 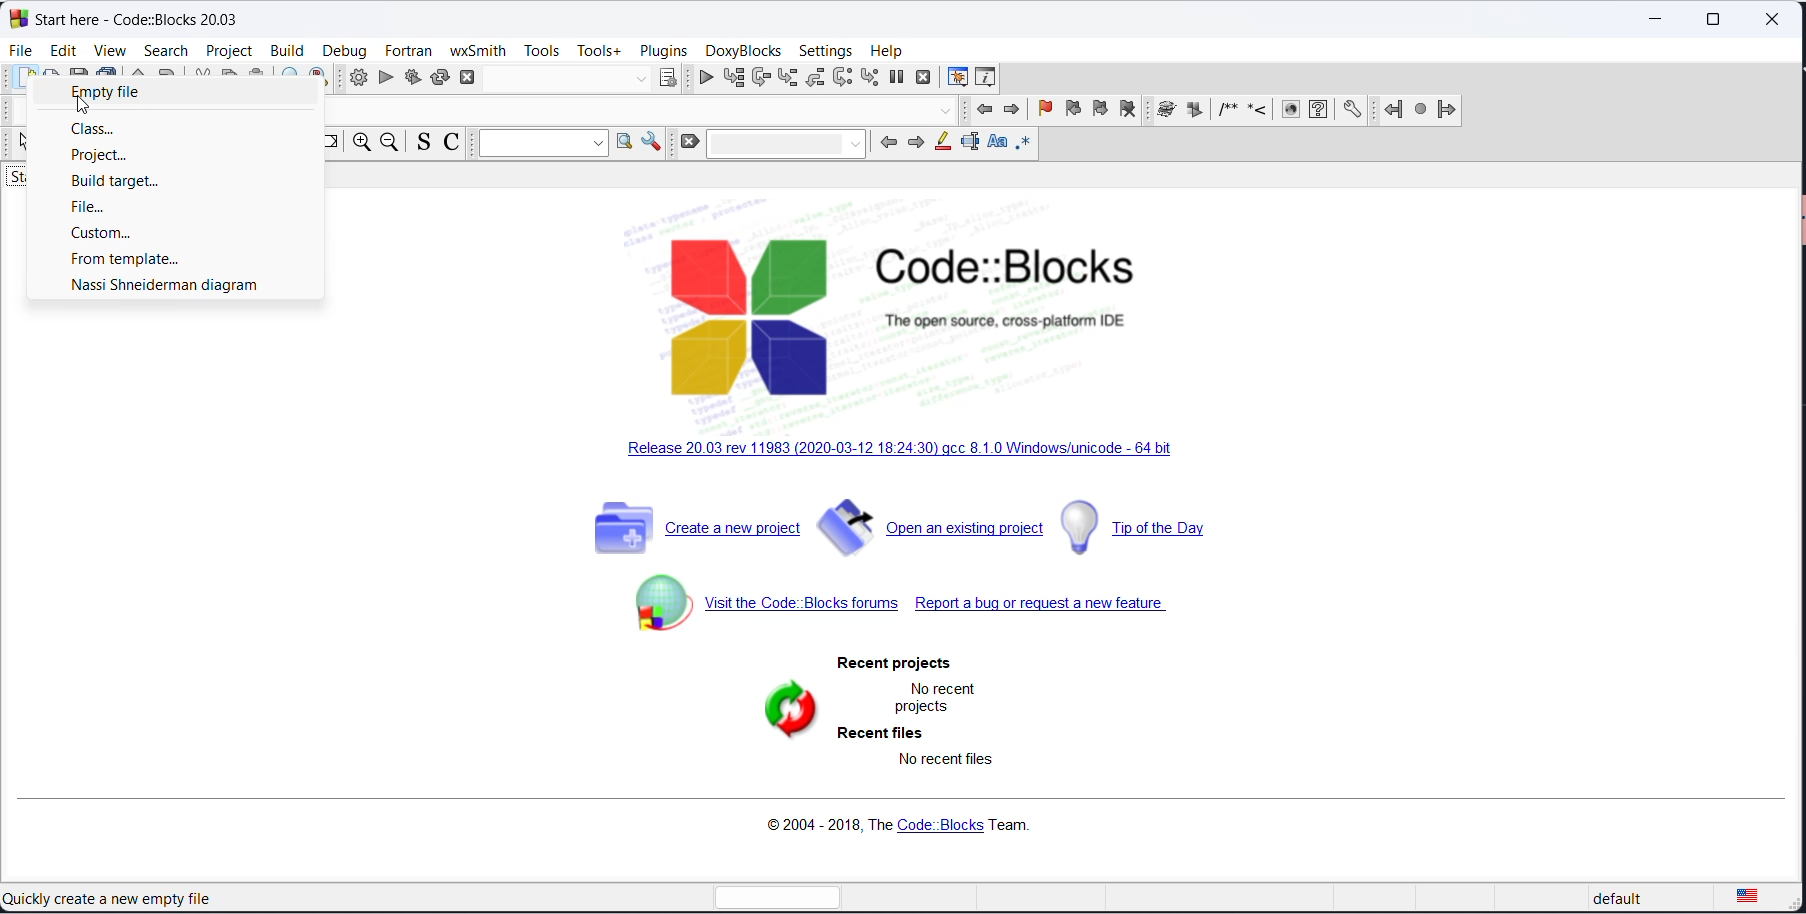 I want to click on step into, so click(x=787, y=78).